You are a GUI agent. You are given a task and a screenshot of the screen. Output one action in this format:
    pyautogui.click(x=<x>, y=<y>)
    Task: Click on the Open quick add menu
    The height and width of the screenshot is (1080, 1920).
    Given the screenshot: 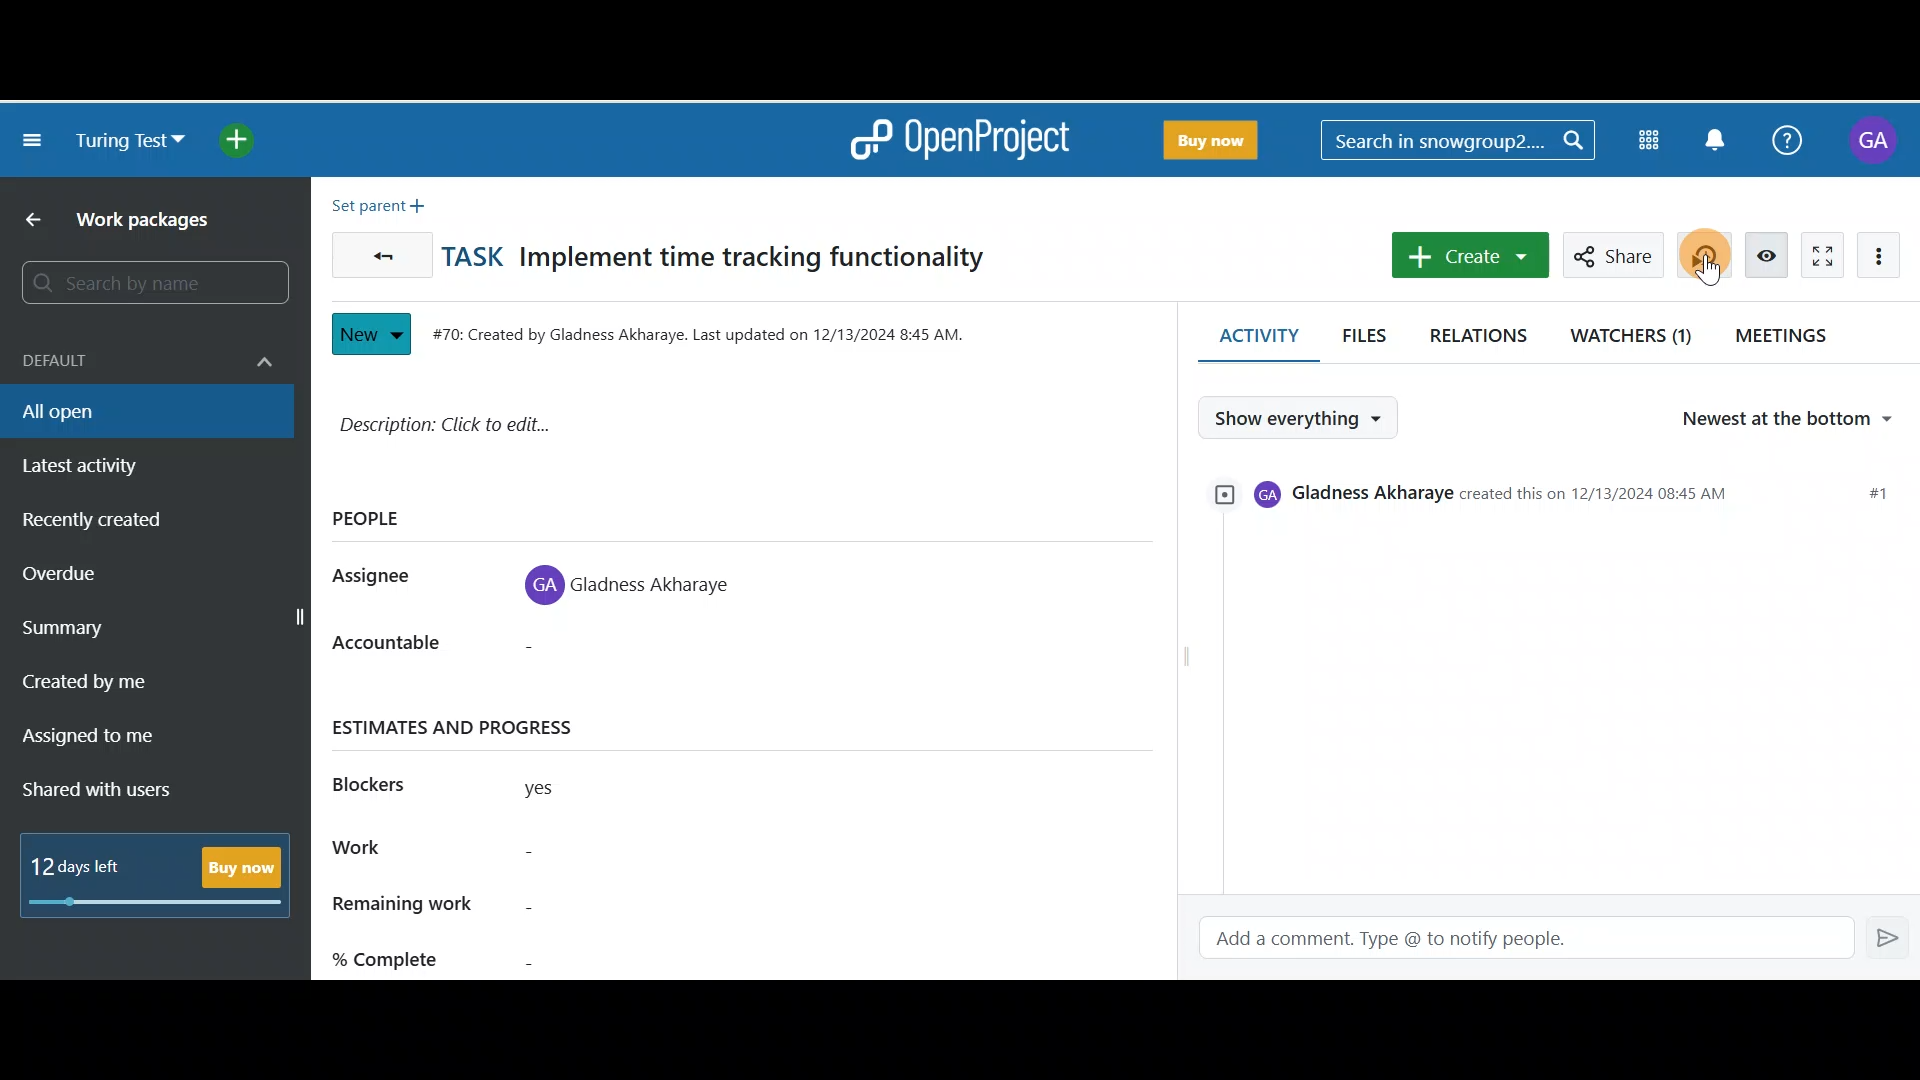 What is the action you would take?
    pyautogui.click(x=246, y=140)
    